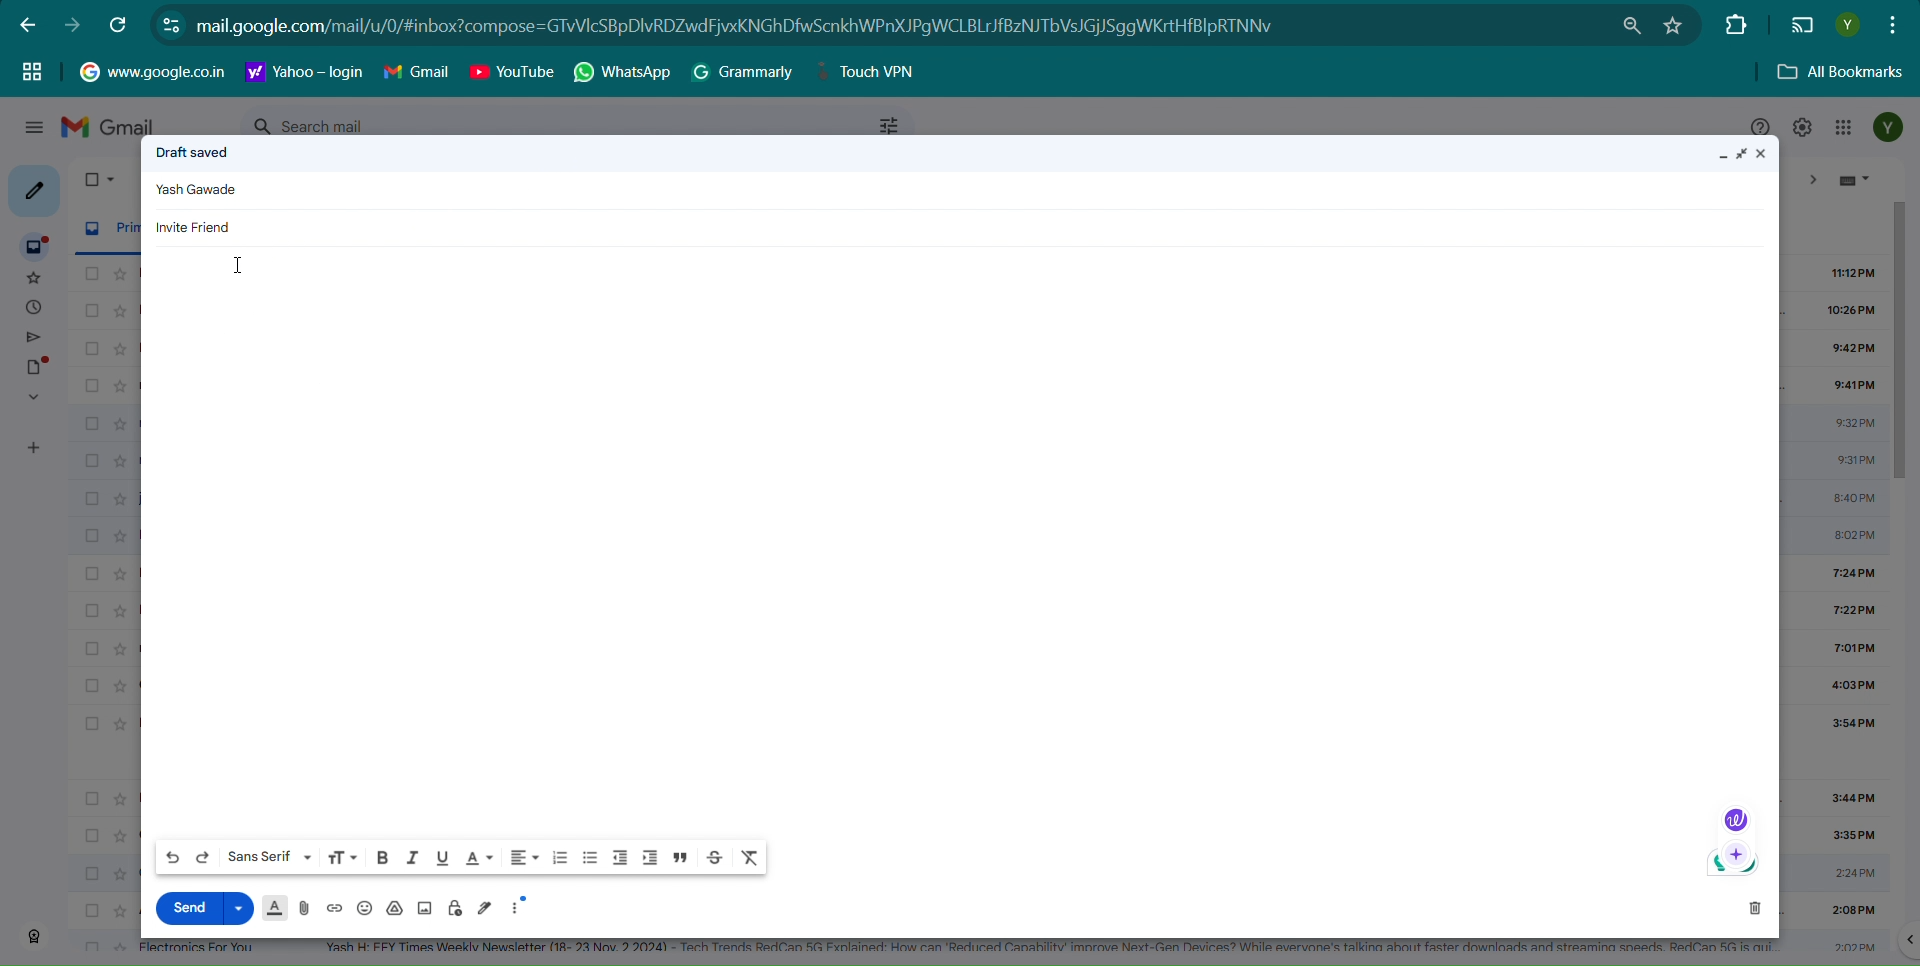 The image size is (1920, 966). Describe the element at coordinates (512, 72) in the screenshot. I see `Youtube` at that location.